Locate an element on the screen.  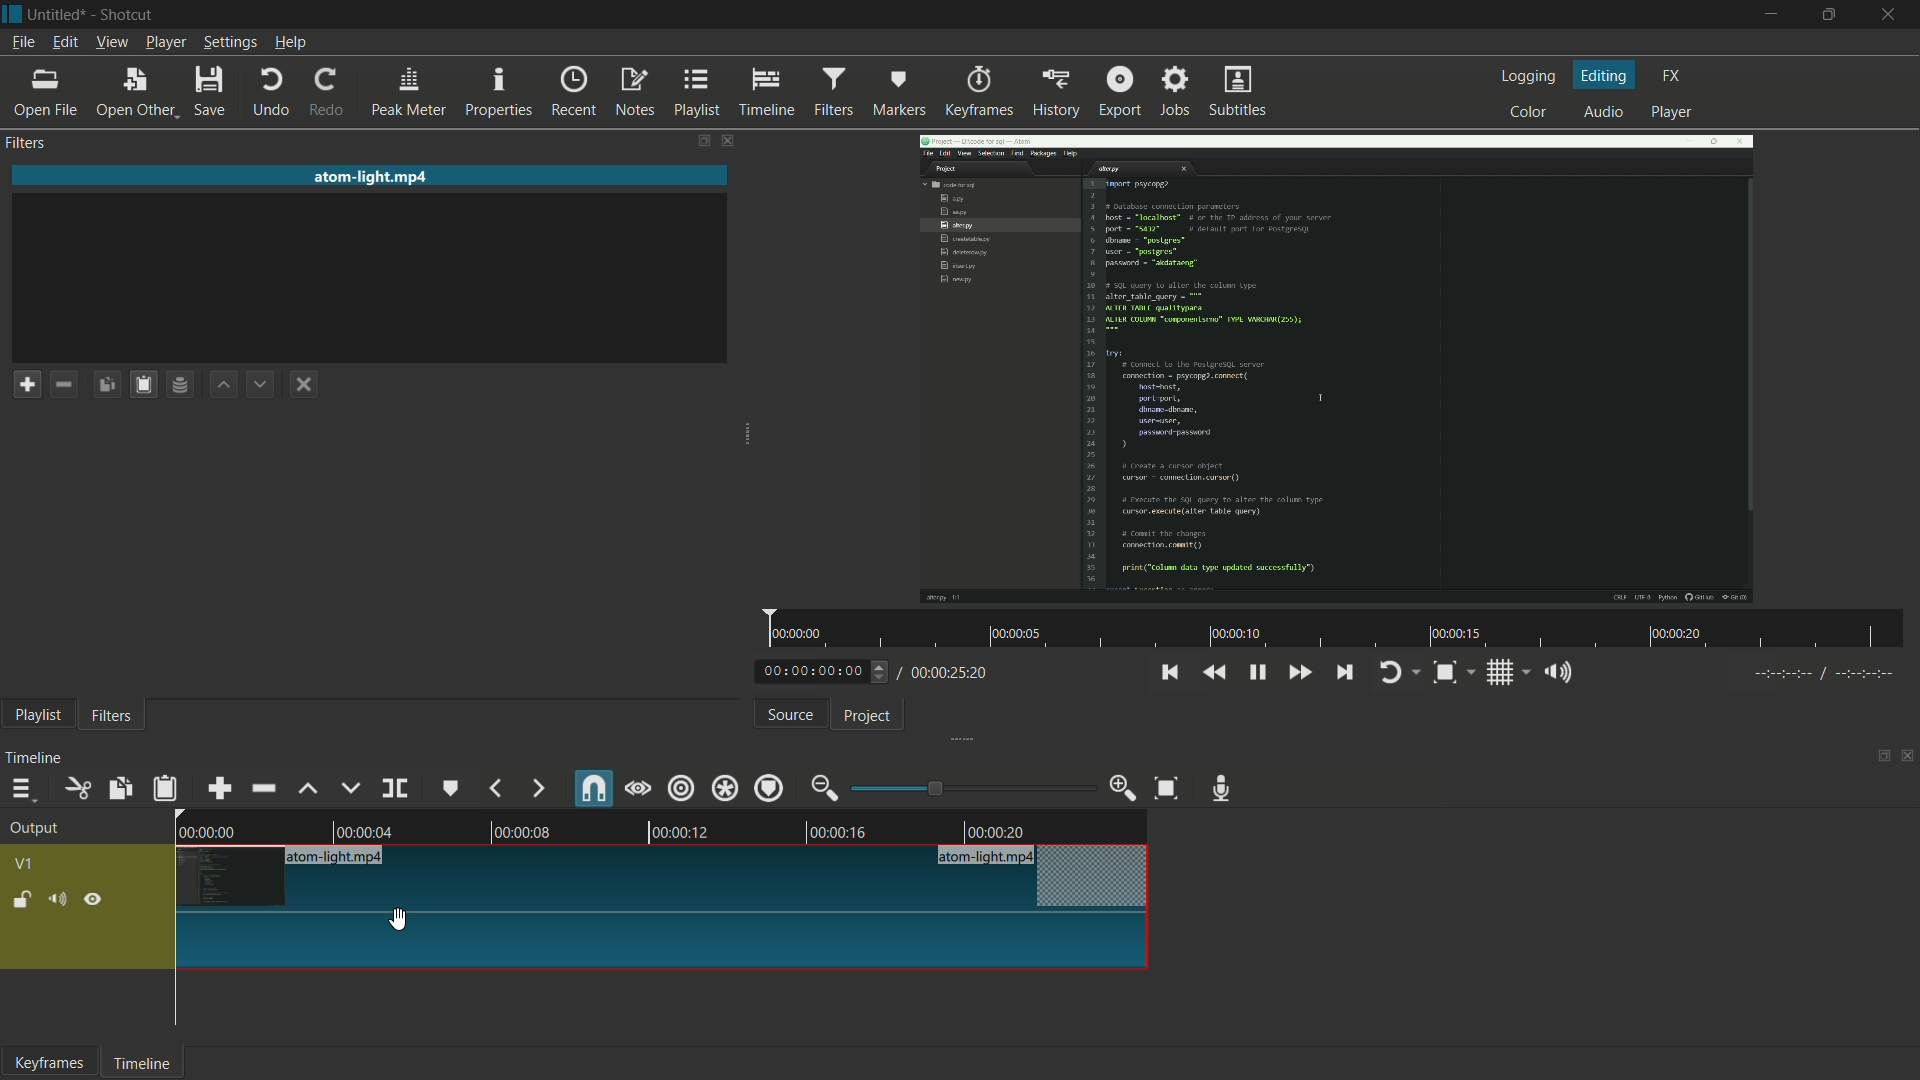
history is located at coordinates (1055, 93).